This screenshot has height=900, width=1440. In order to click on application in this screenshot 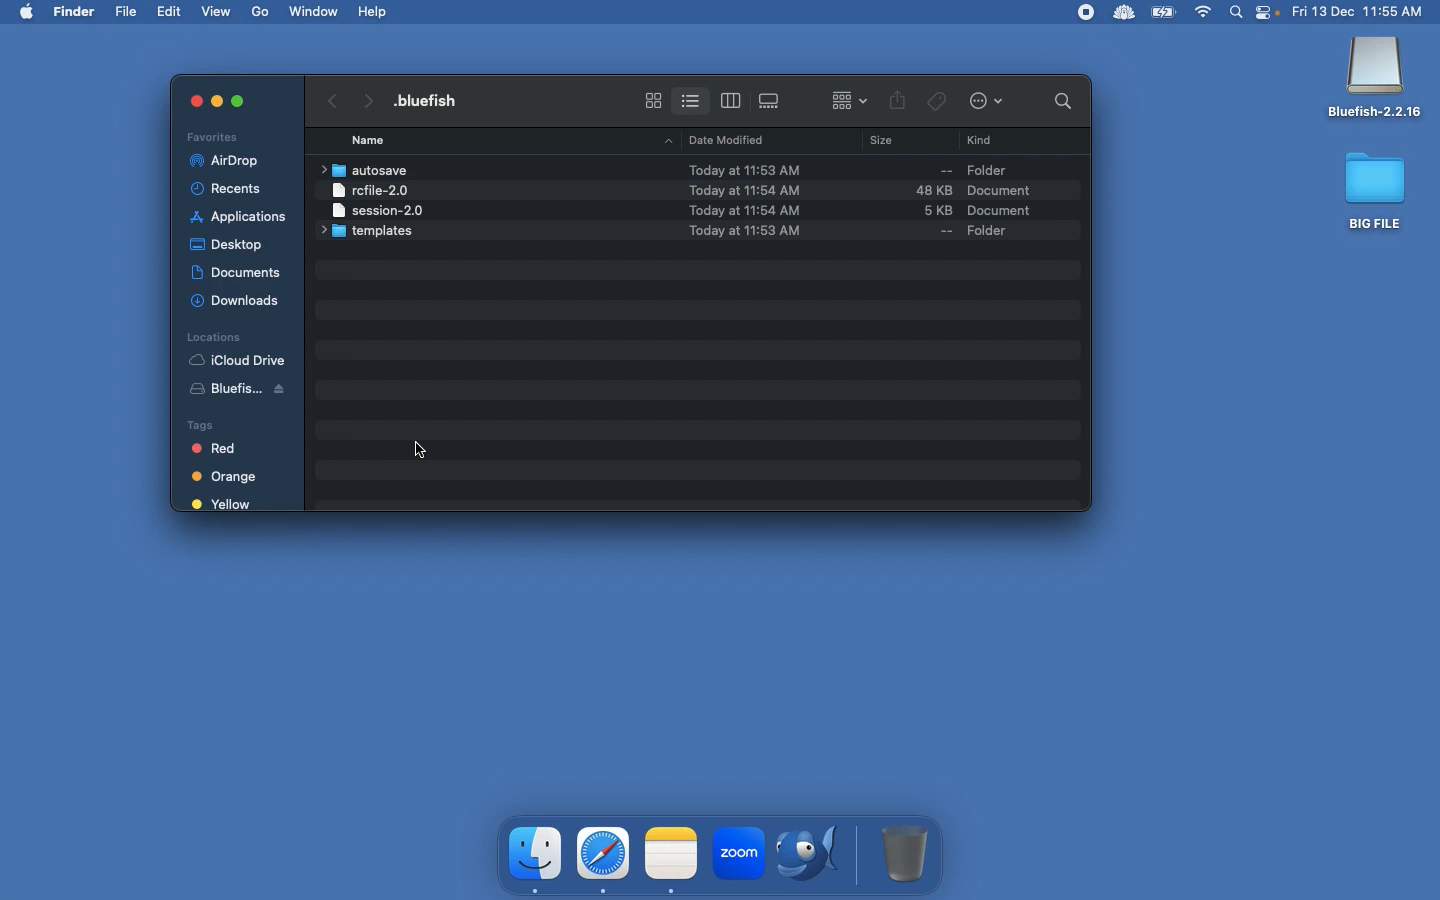, I will do `click(239, 217)`.